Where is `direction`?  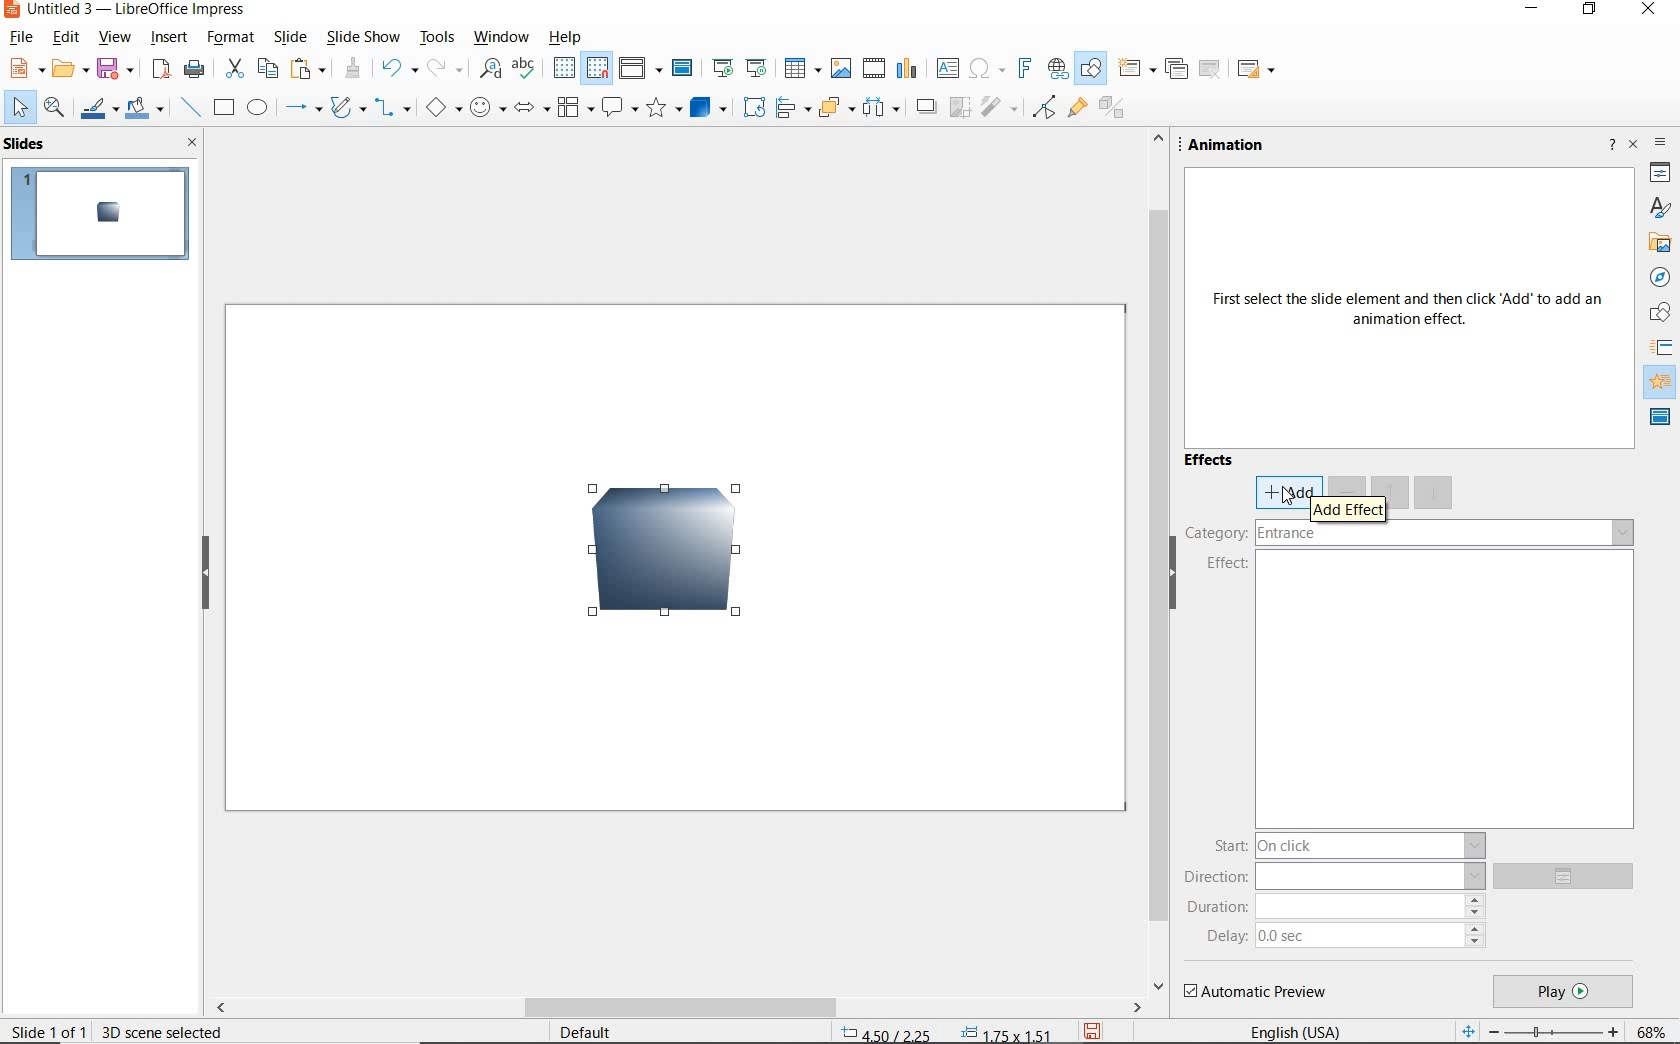
direction is located at coordinates (1334, 876).